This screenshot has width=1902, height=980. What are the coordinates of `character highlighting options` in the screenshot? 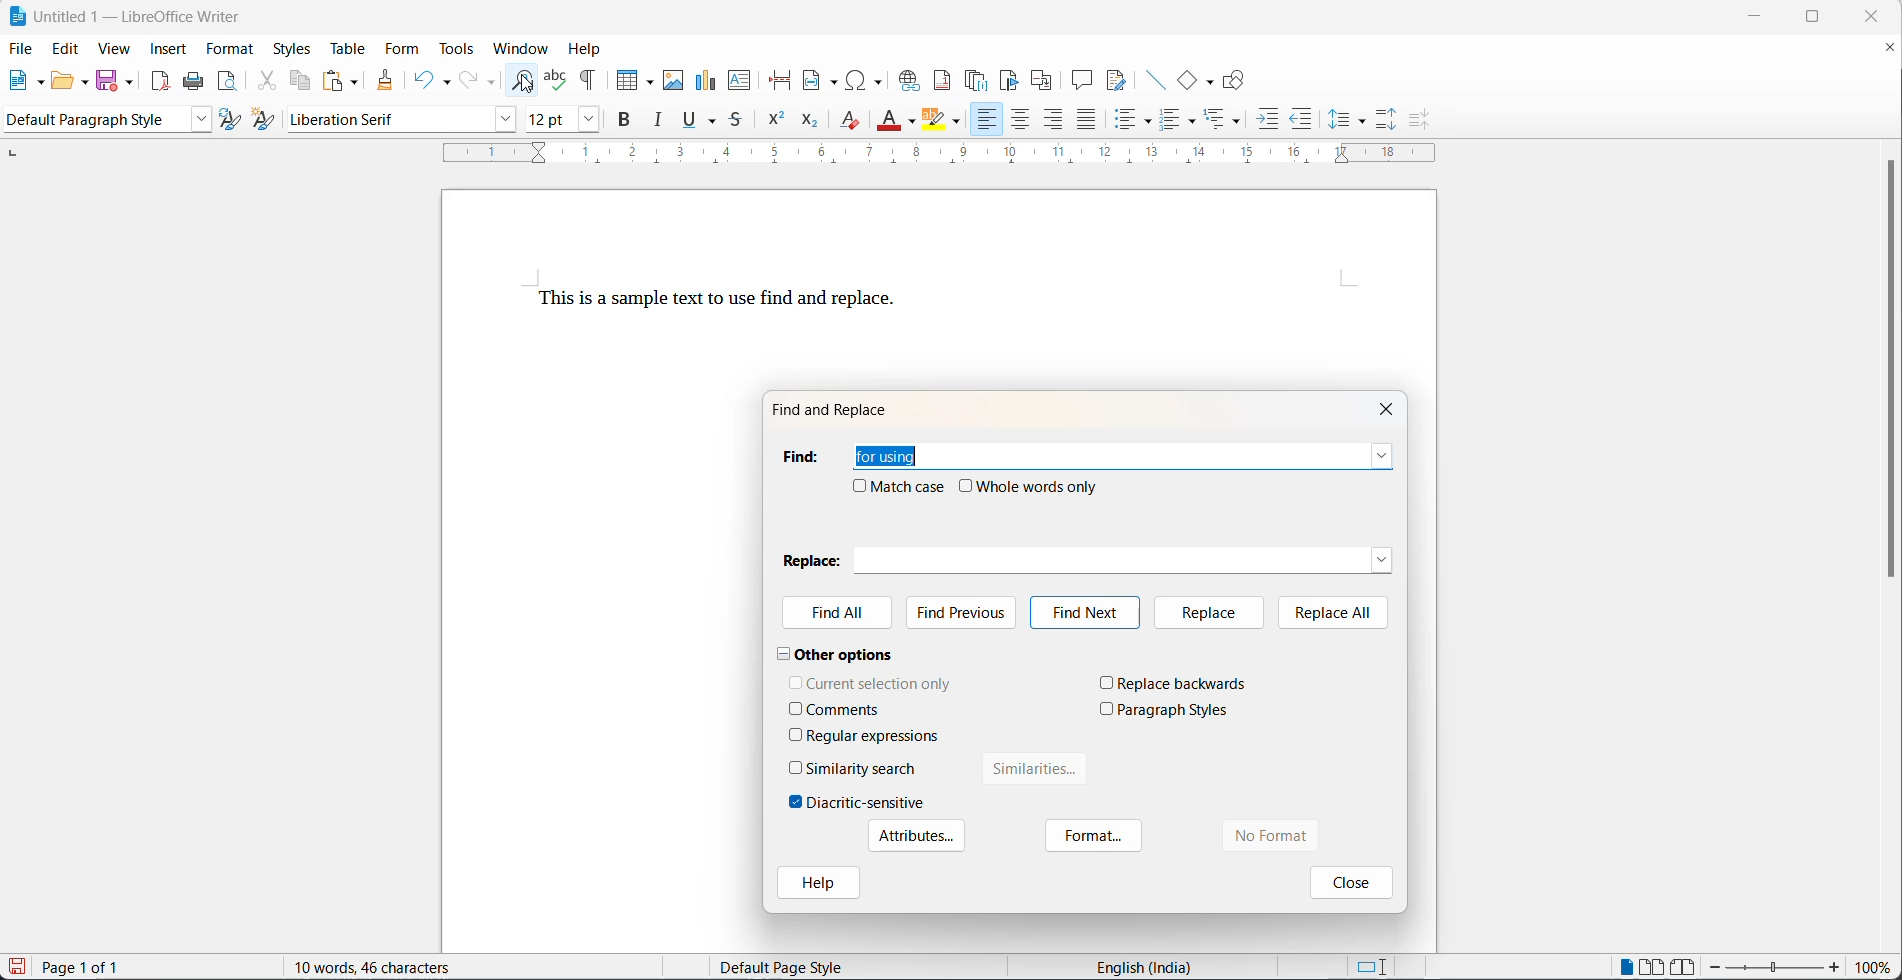 It's located at (960, 123).